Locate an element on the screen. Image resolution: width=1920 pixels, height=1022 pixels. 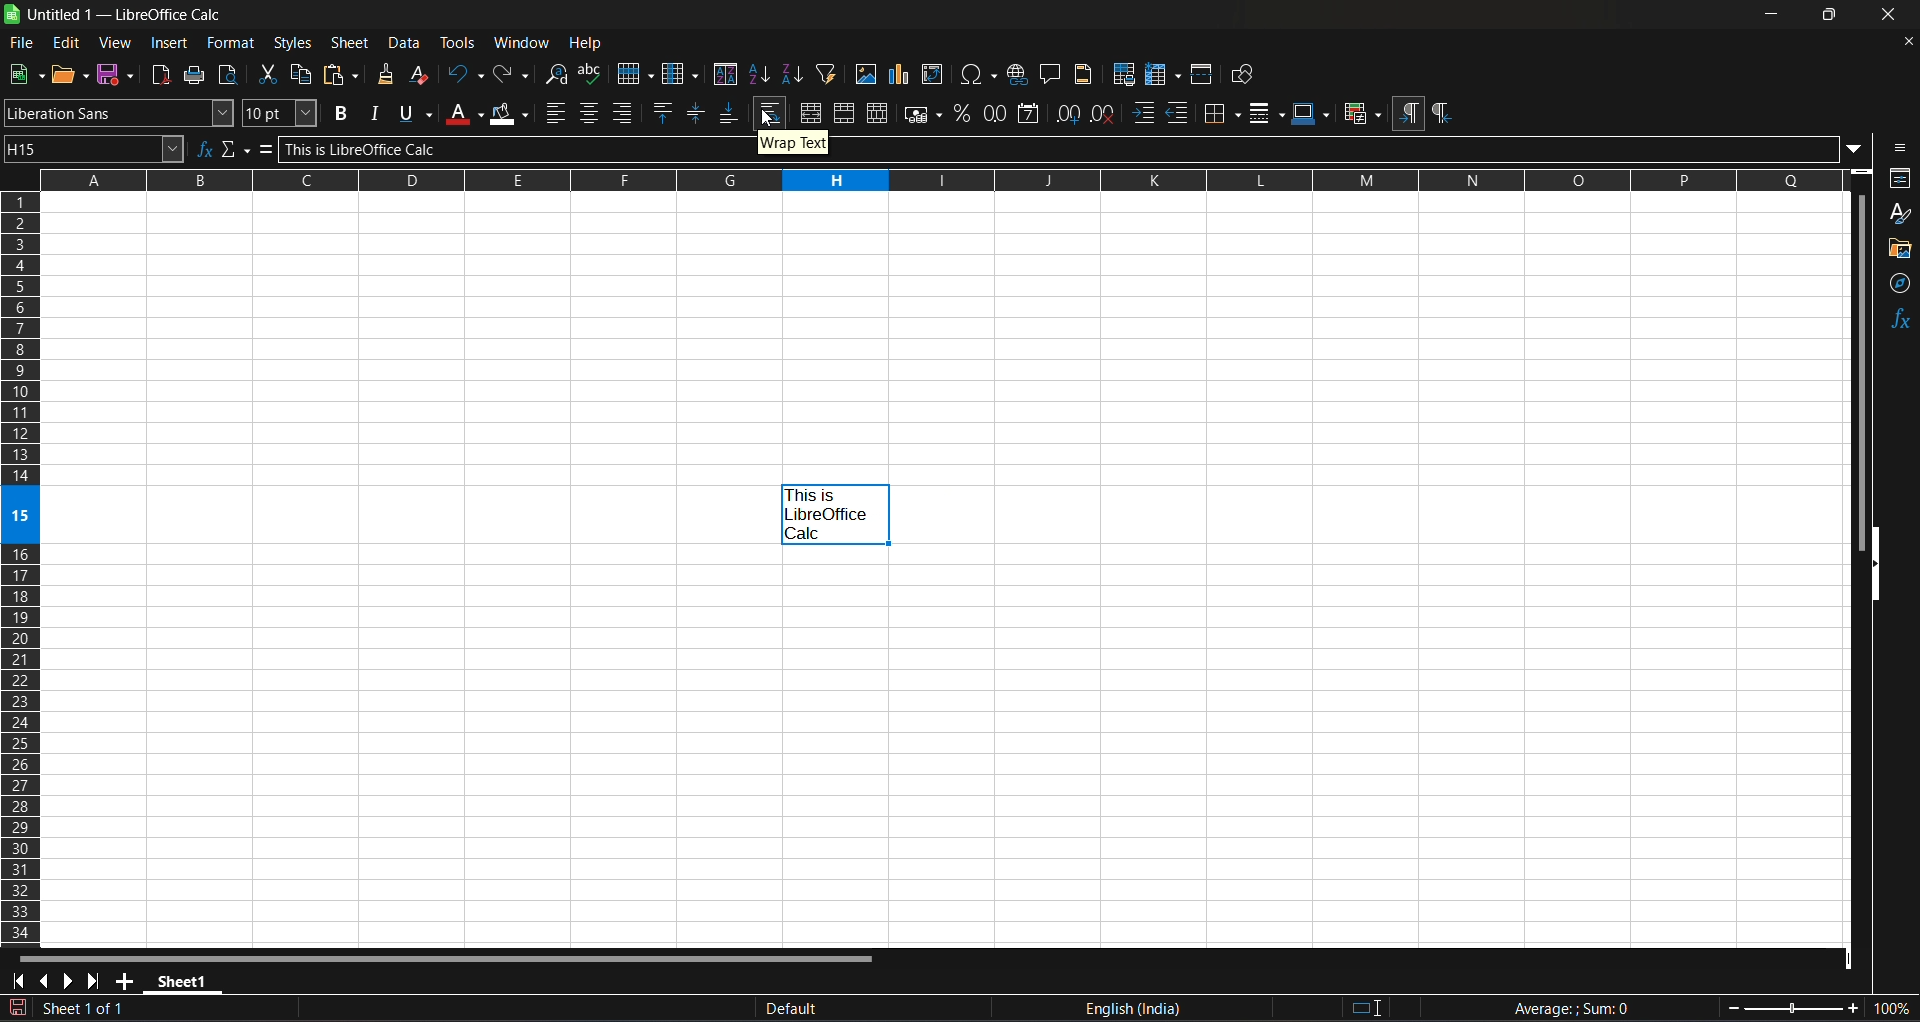
insert special characters is located at coordinates (980, 73).